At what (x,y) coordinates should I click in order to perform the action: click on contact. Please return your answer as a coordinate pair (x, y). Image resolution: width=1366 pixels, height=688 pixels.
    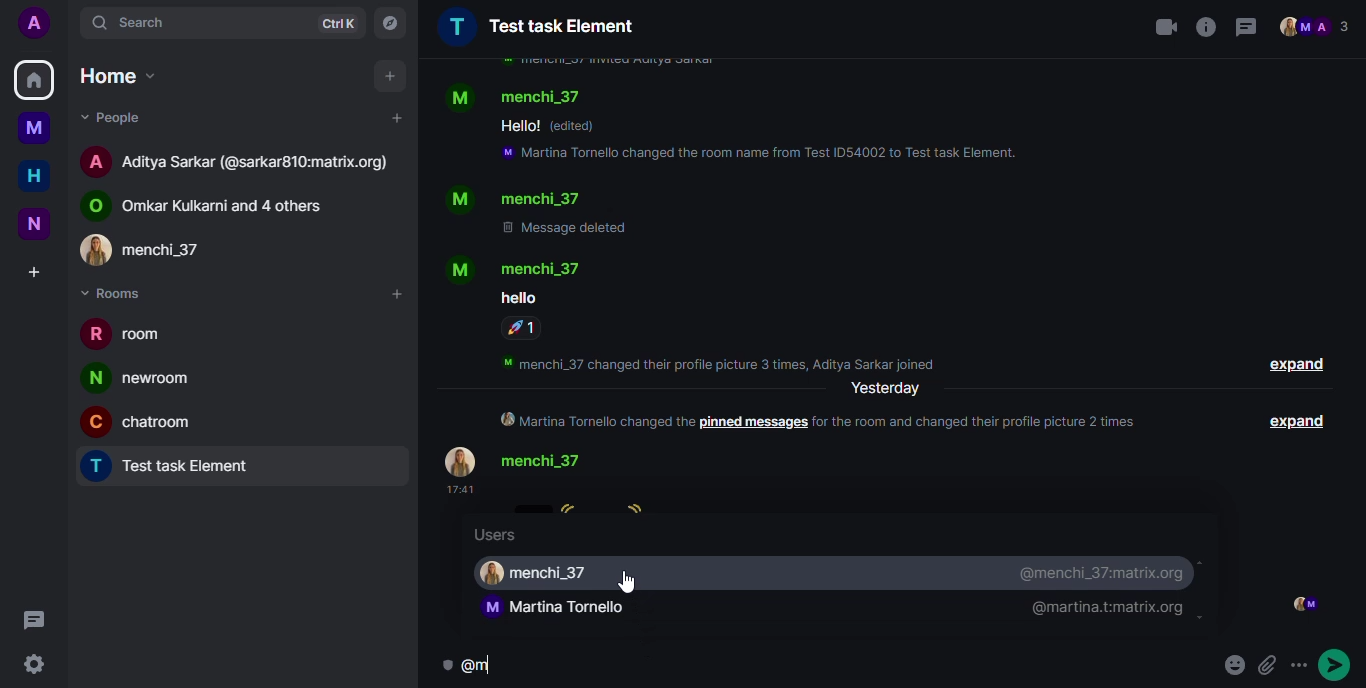
    Looking at the image, I should click on (216, 204).